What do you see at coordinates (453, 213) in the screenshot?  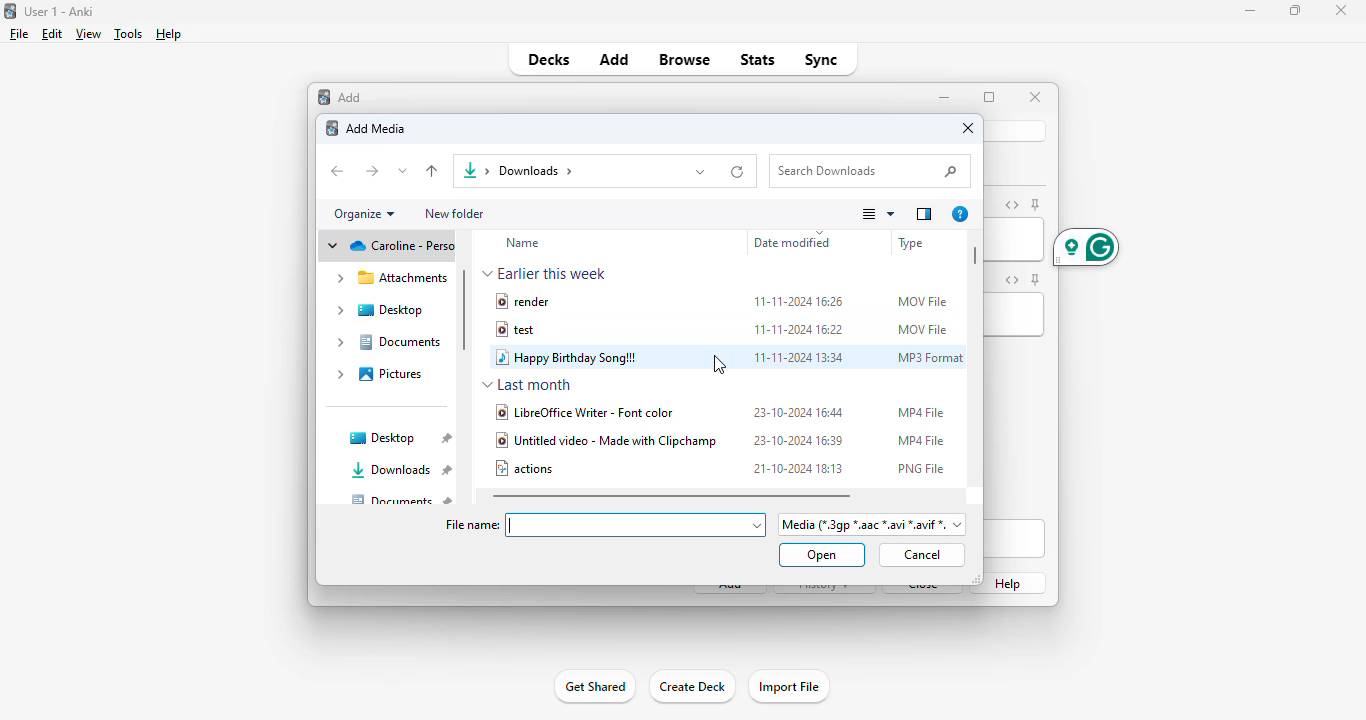 I see `new folder` at bounding box center [453, 213].